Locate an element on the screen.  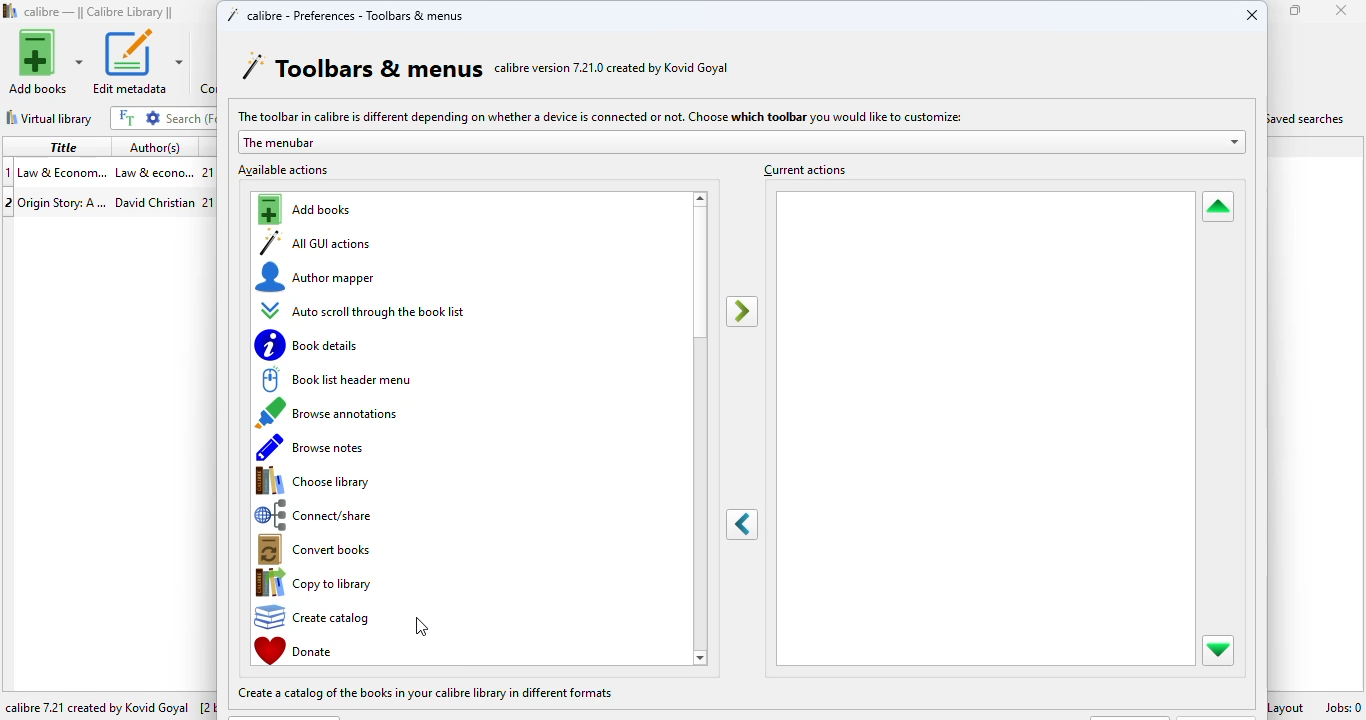
close is located at coordinates (1341, 10).